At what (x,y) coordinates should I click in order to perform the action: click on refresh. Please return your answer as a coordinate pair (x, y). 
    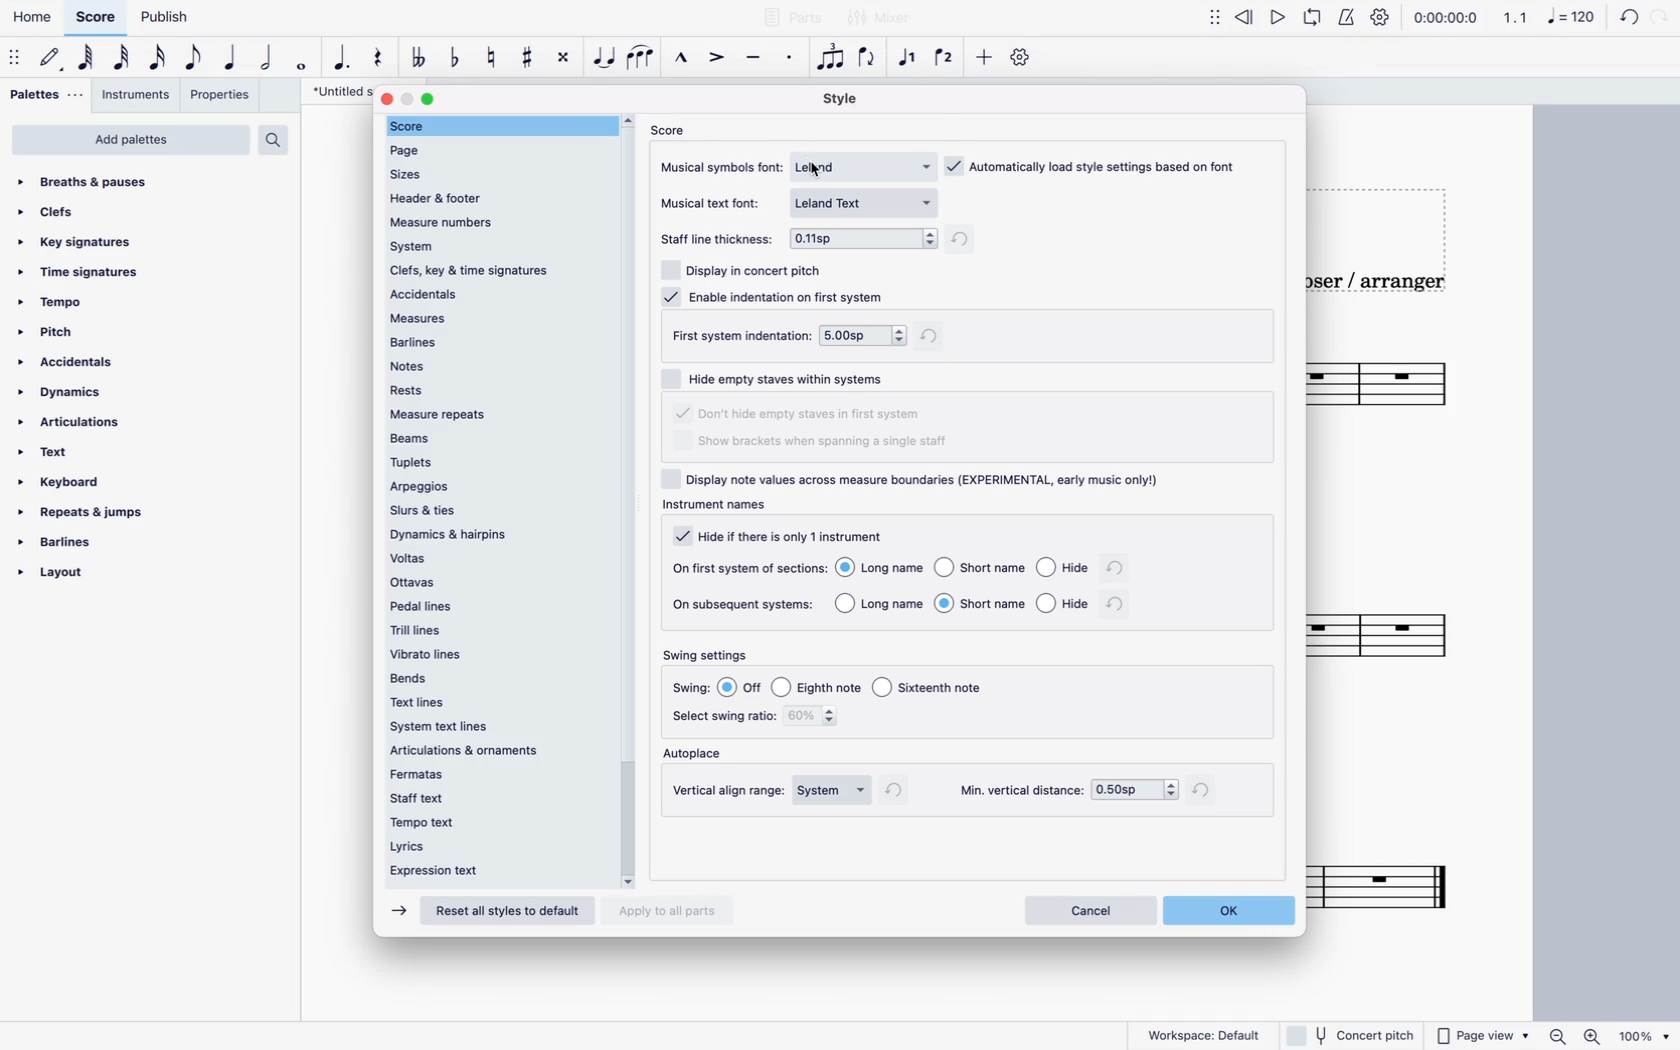
    Looking at the image, I should click on (1206, 789).